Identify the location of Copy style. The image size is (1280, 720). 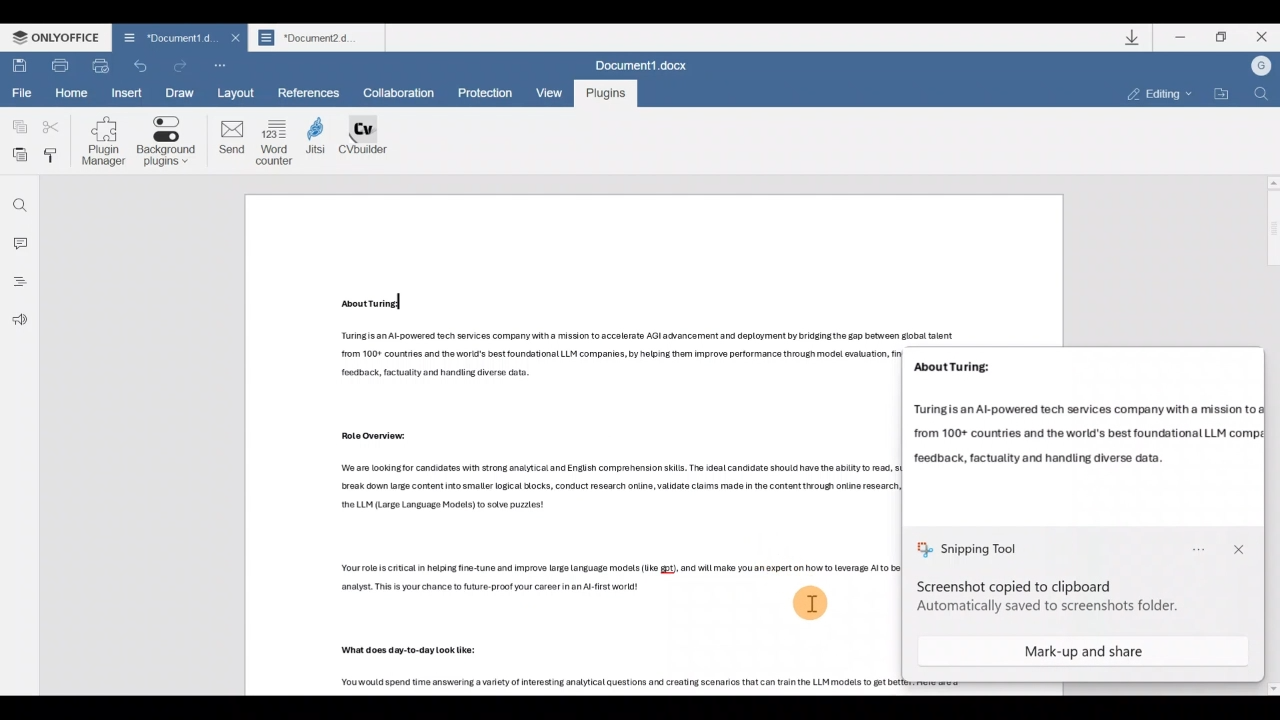
(54, 157).